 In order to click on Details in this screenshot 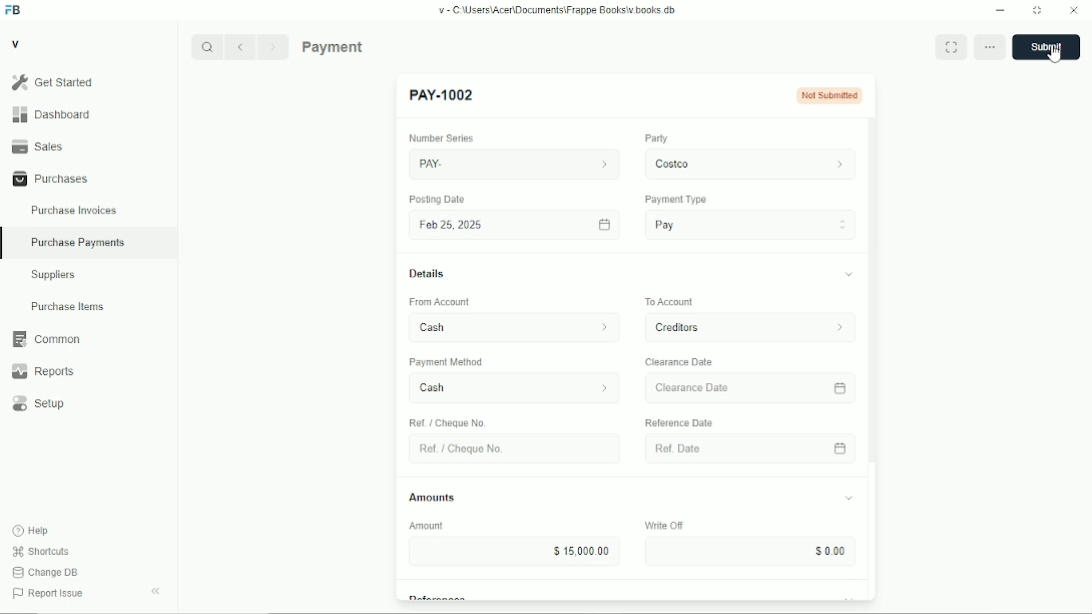, I will do `click(427, 274)`.